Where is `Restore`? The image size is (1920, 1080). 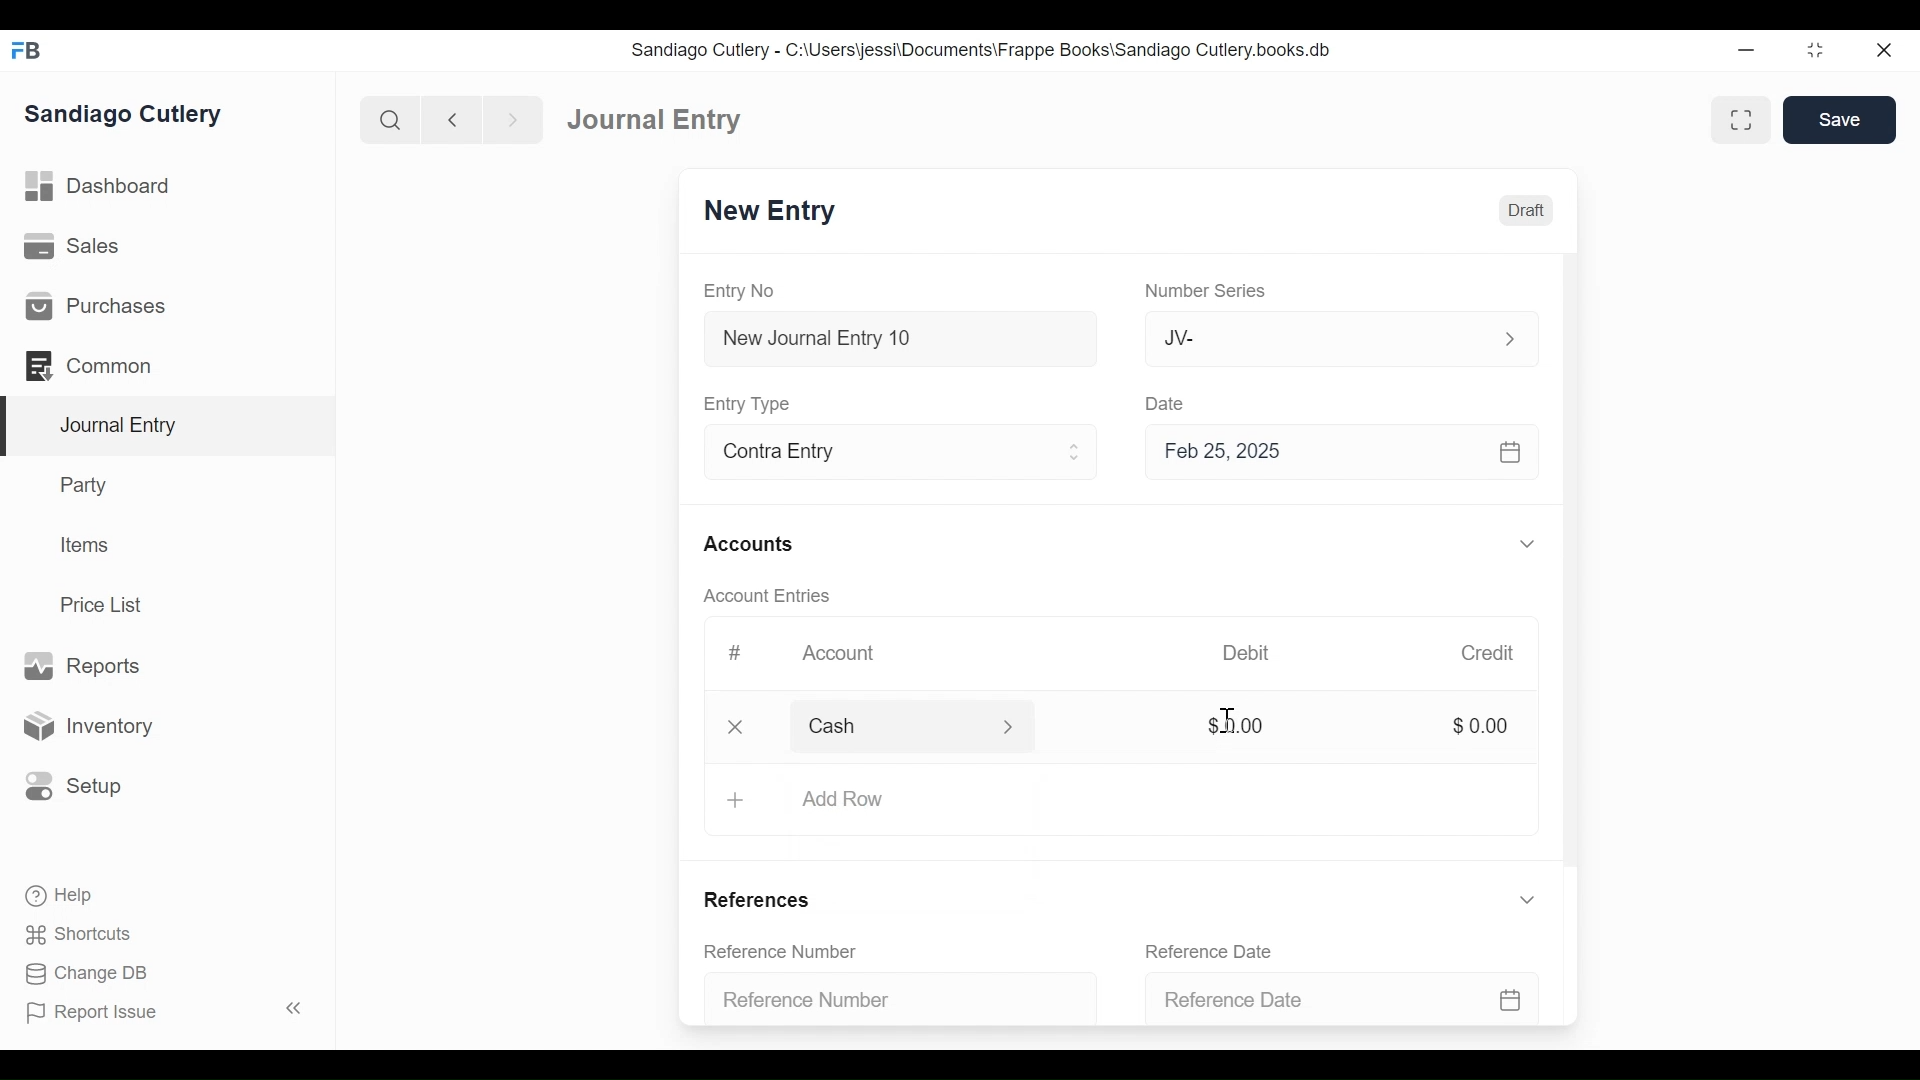 Restore is located at coordinates (1815, 52).